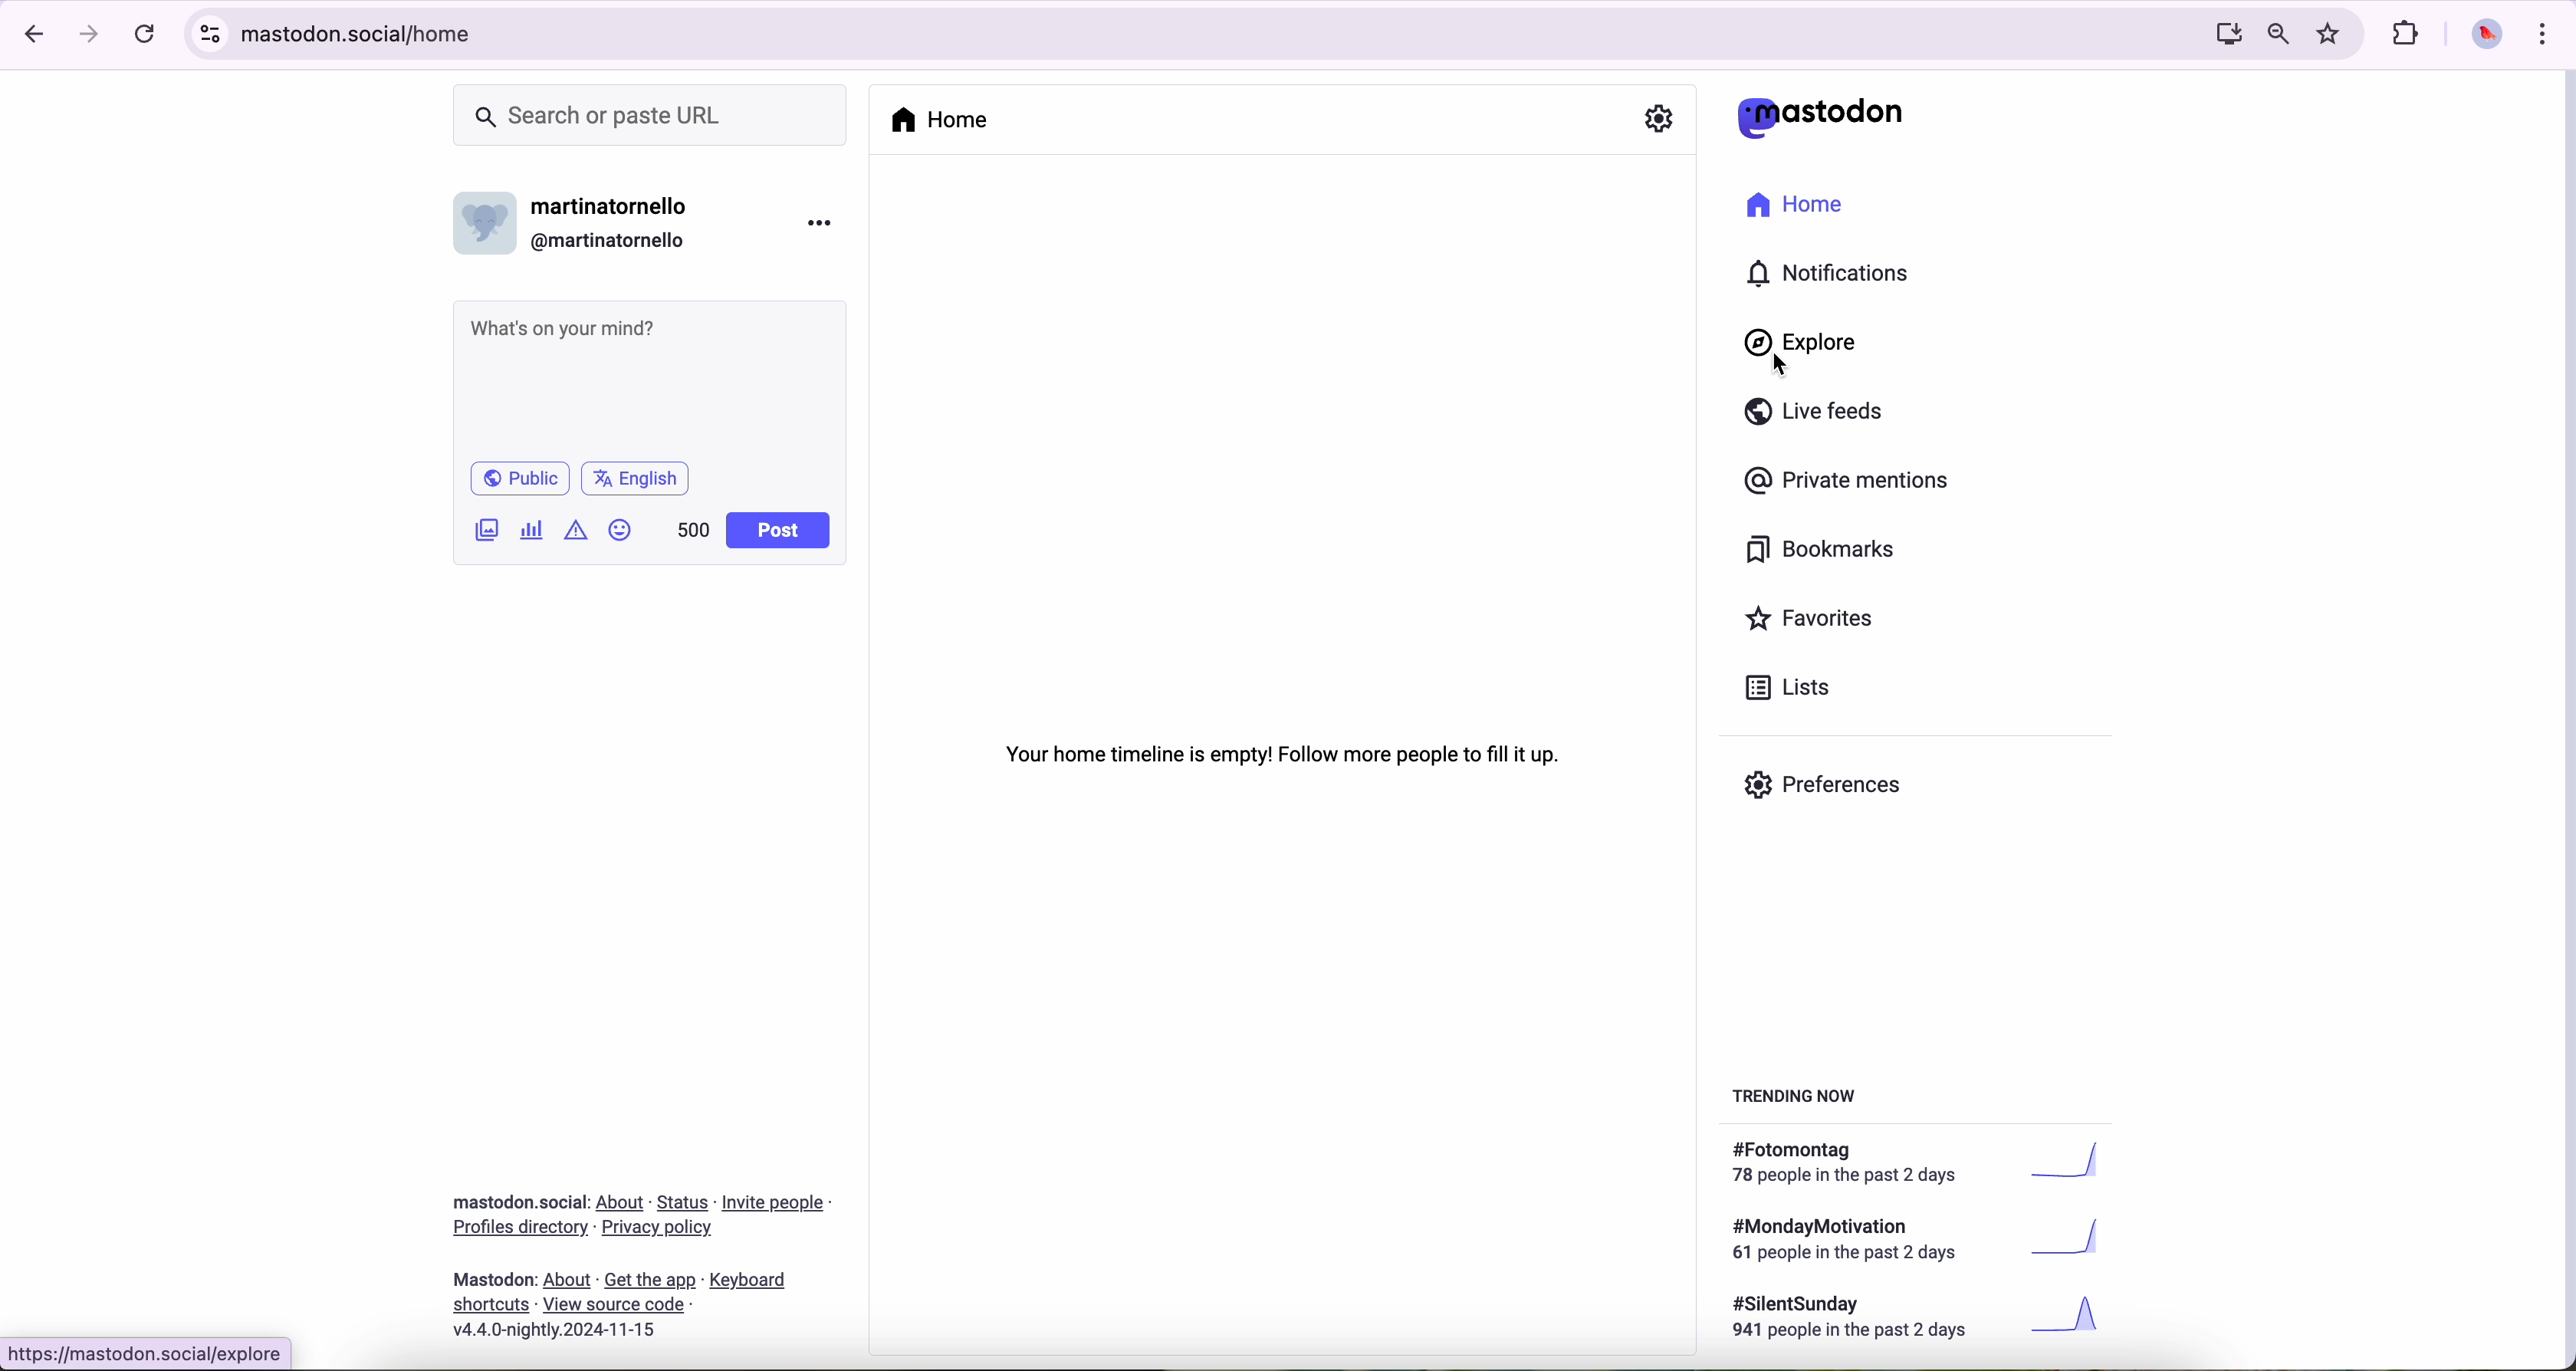  I want to click on favorites, so click(1818, 621).